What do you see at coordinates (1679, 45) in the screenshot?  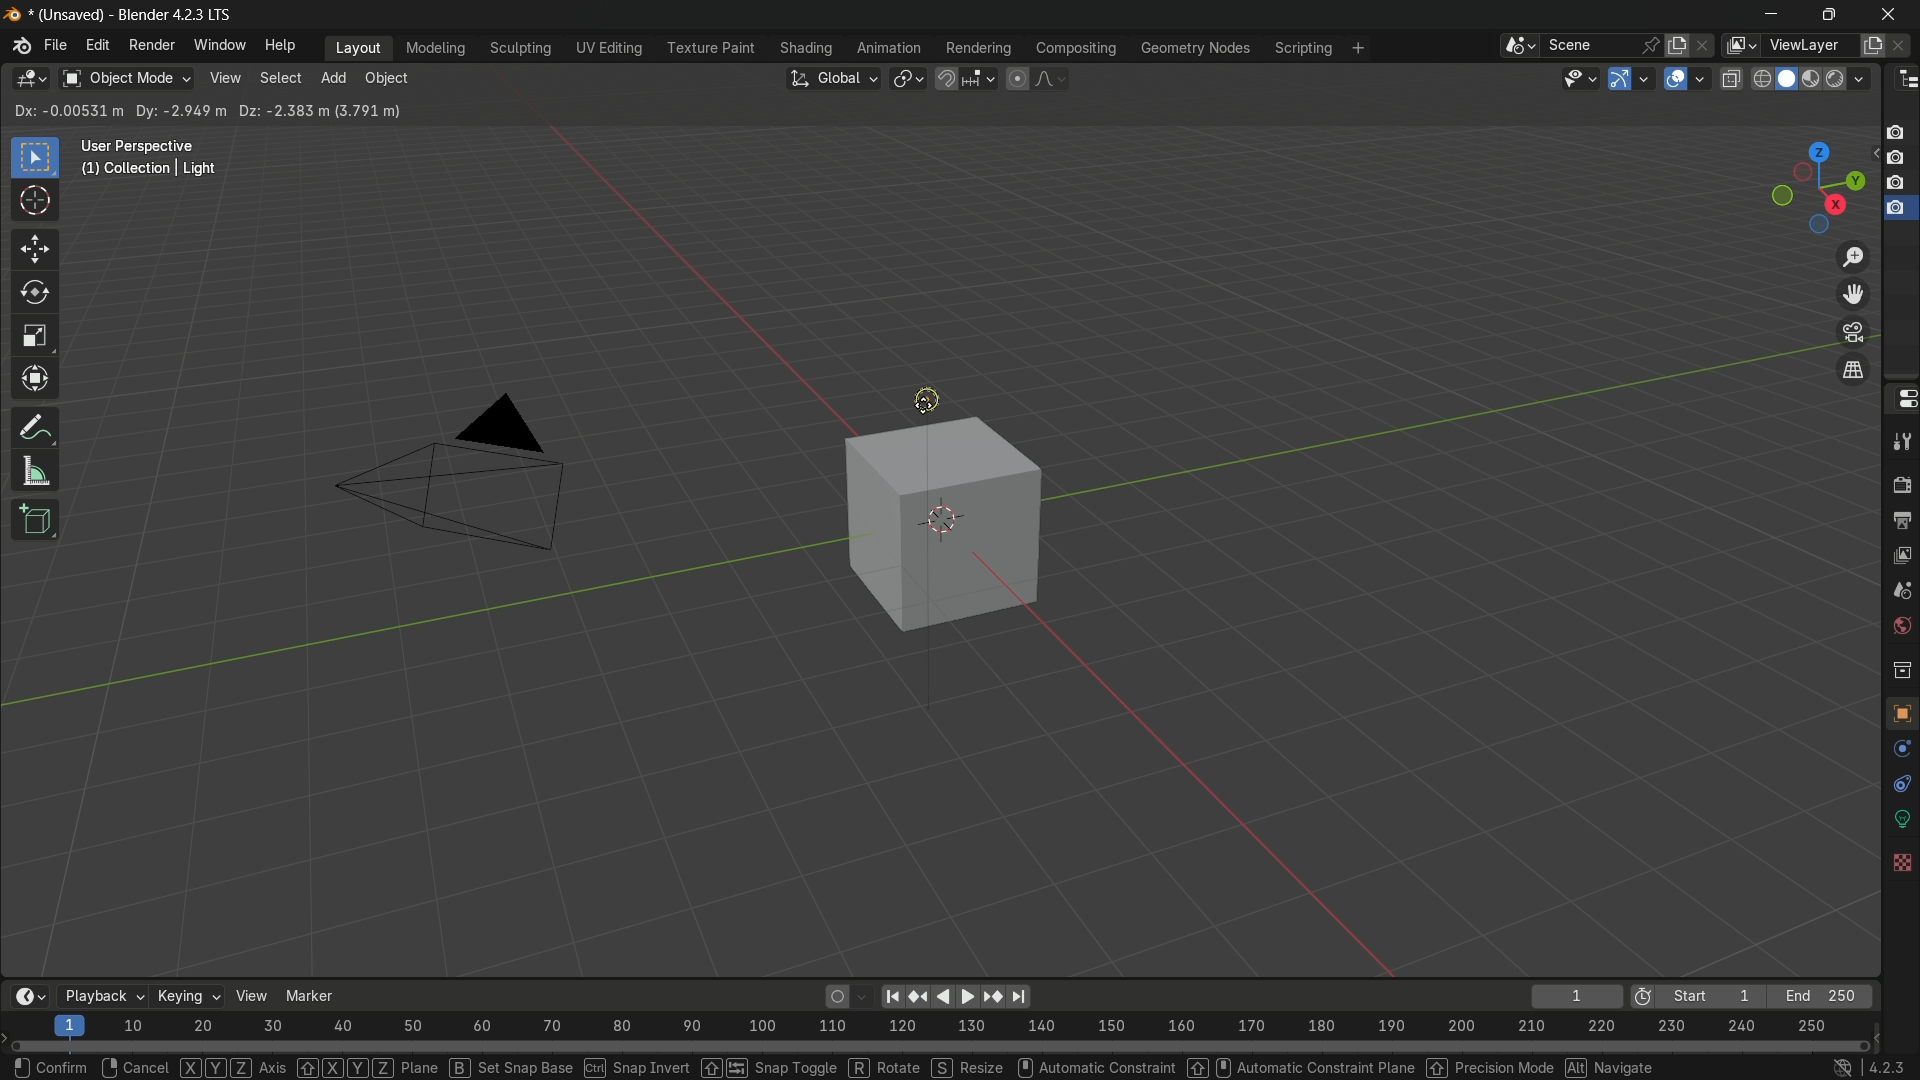 I see `add new scene` at bounding box center [1679, 45].